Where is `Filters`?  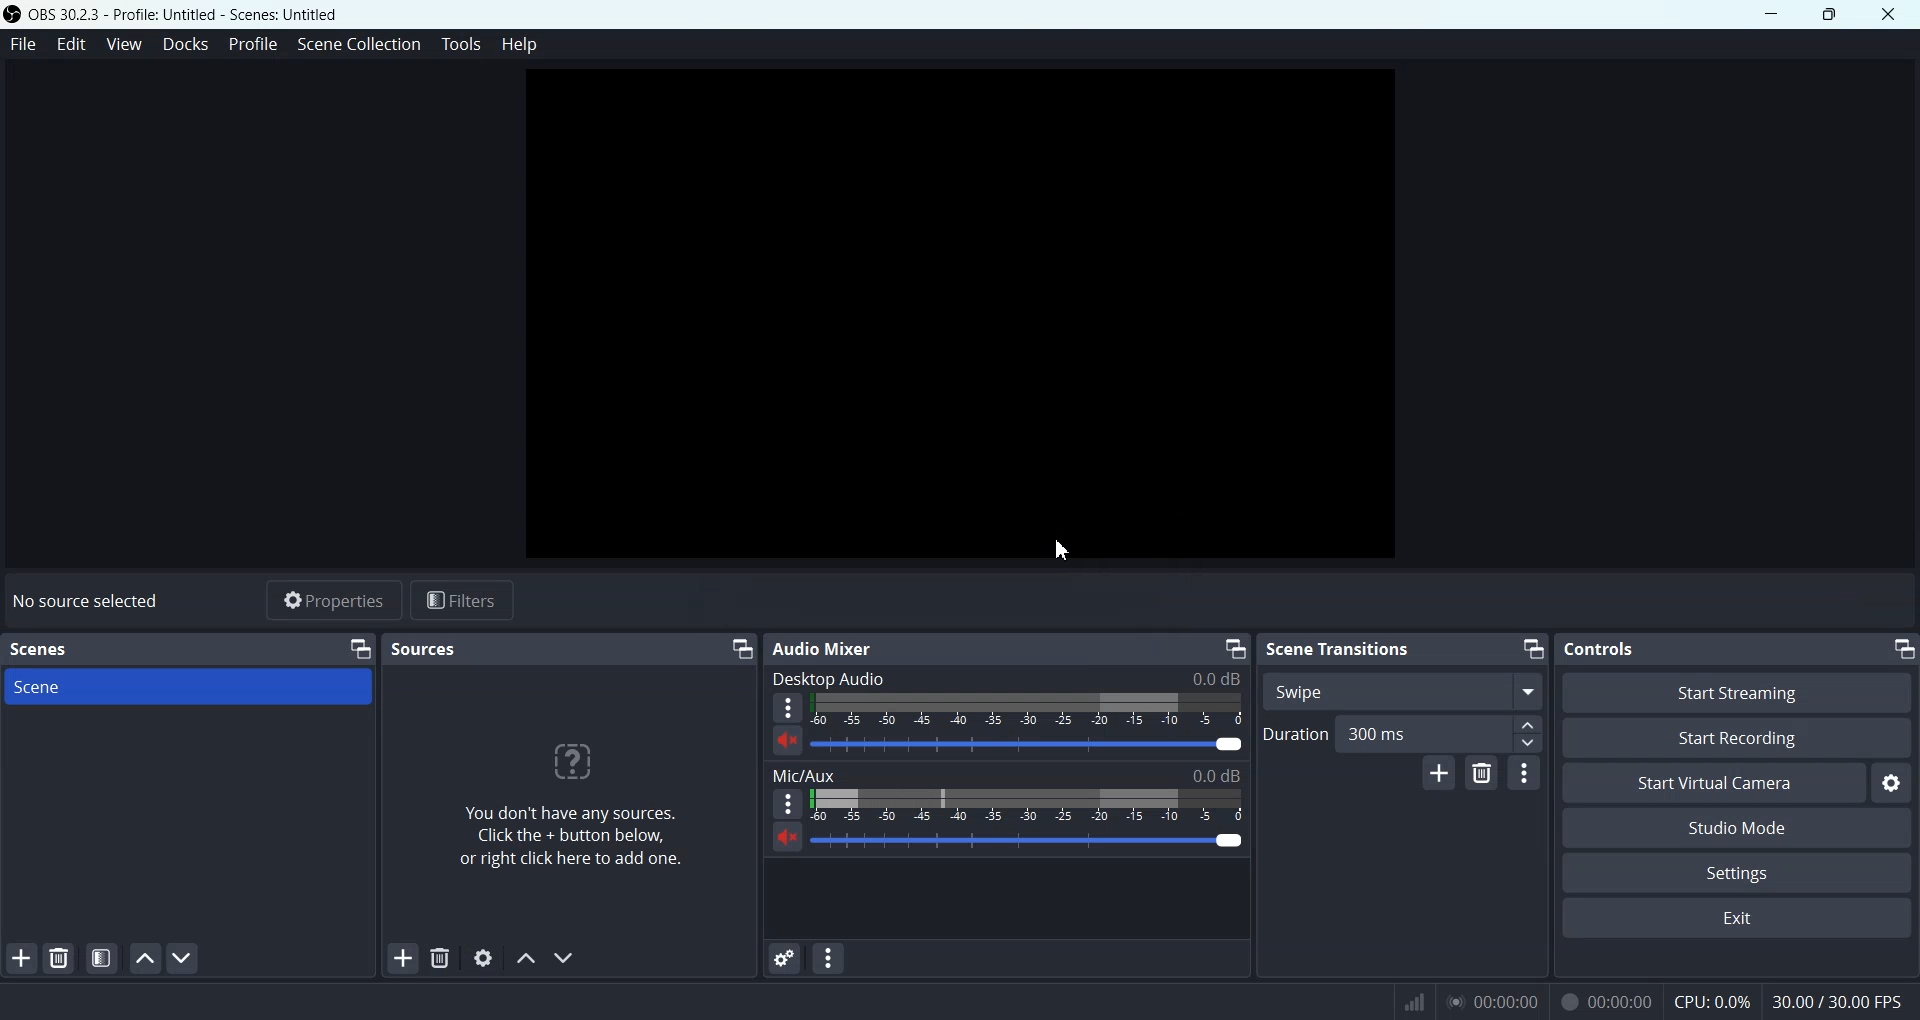
Filters is located at coordinates (464, 600).